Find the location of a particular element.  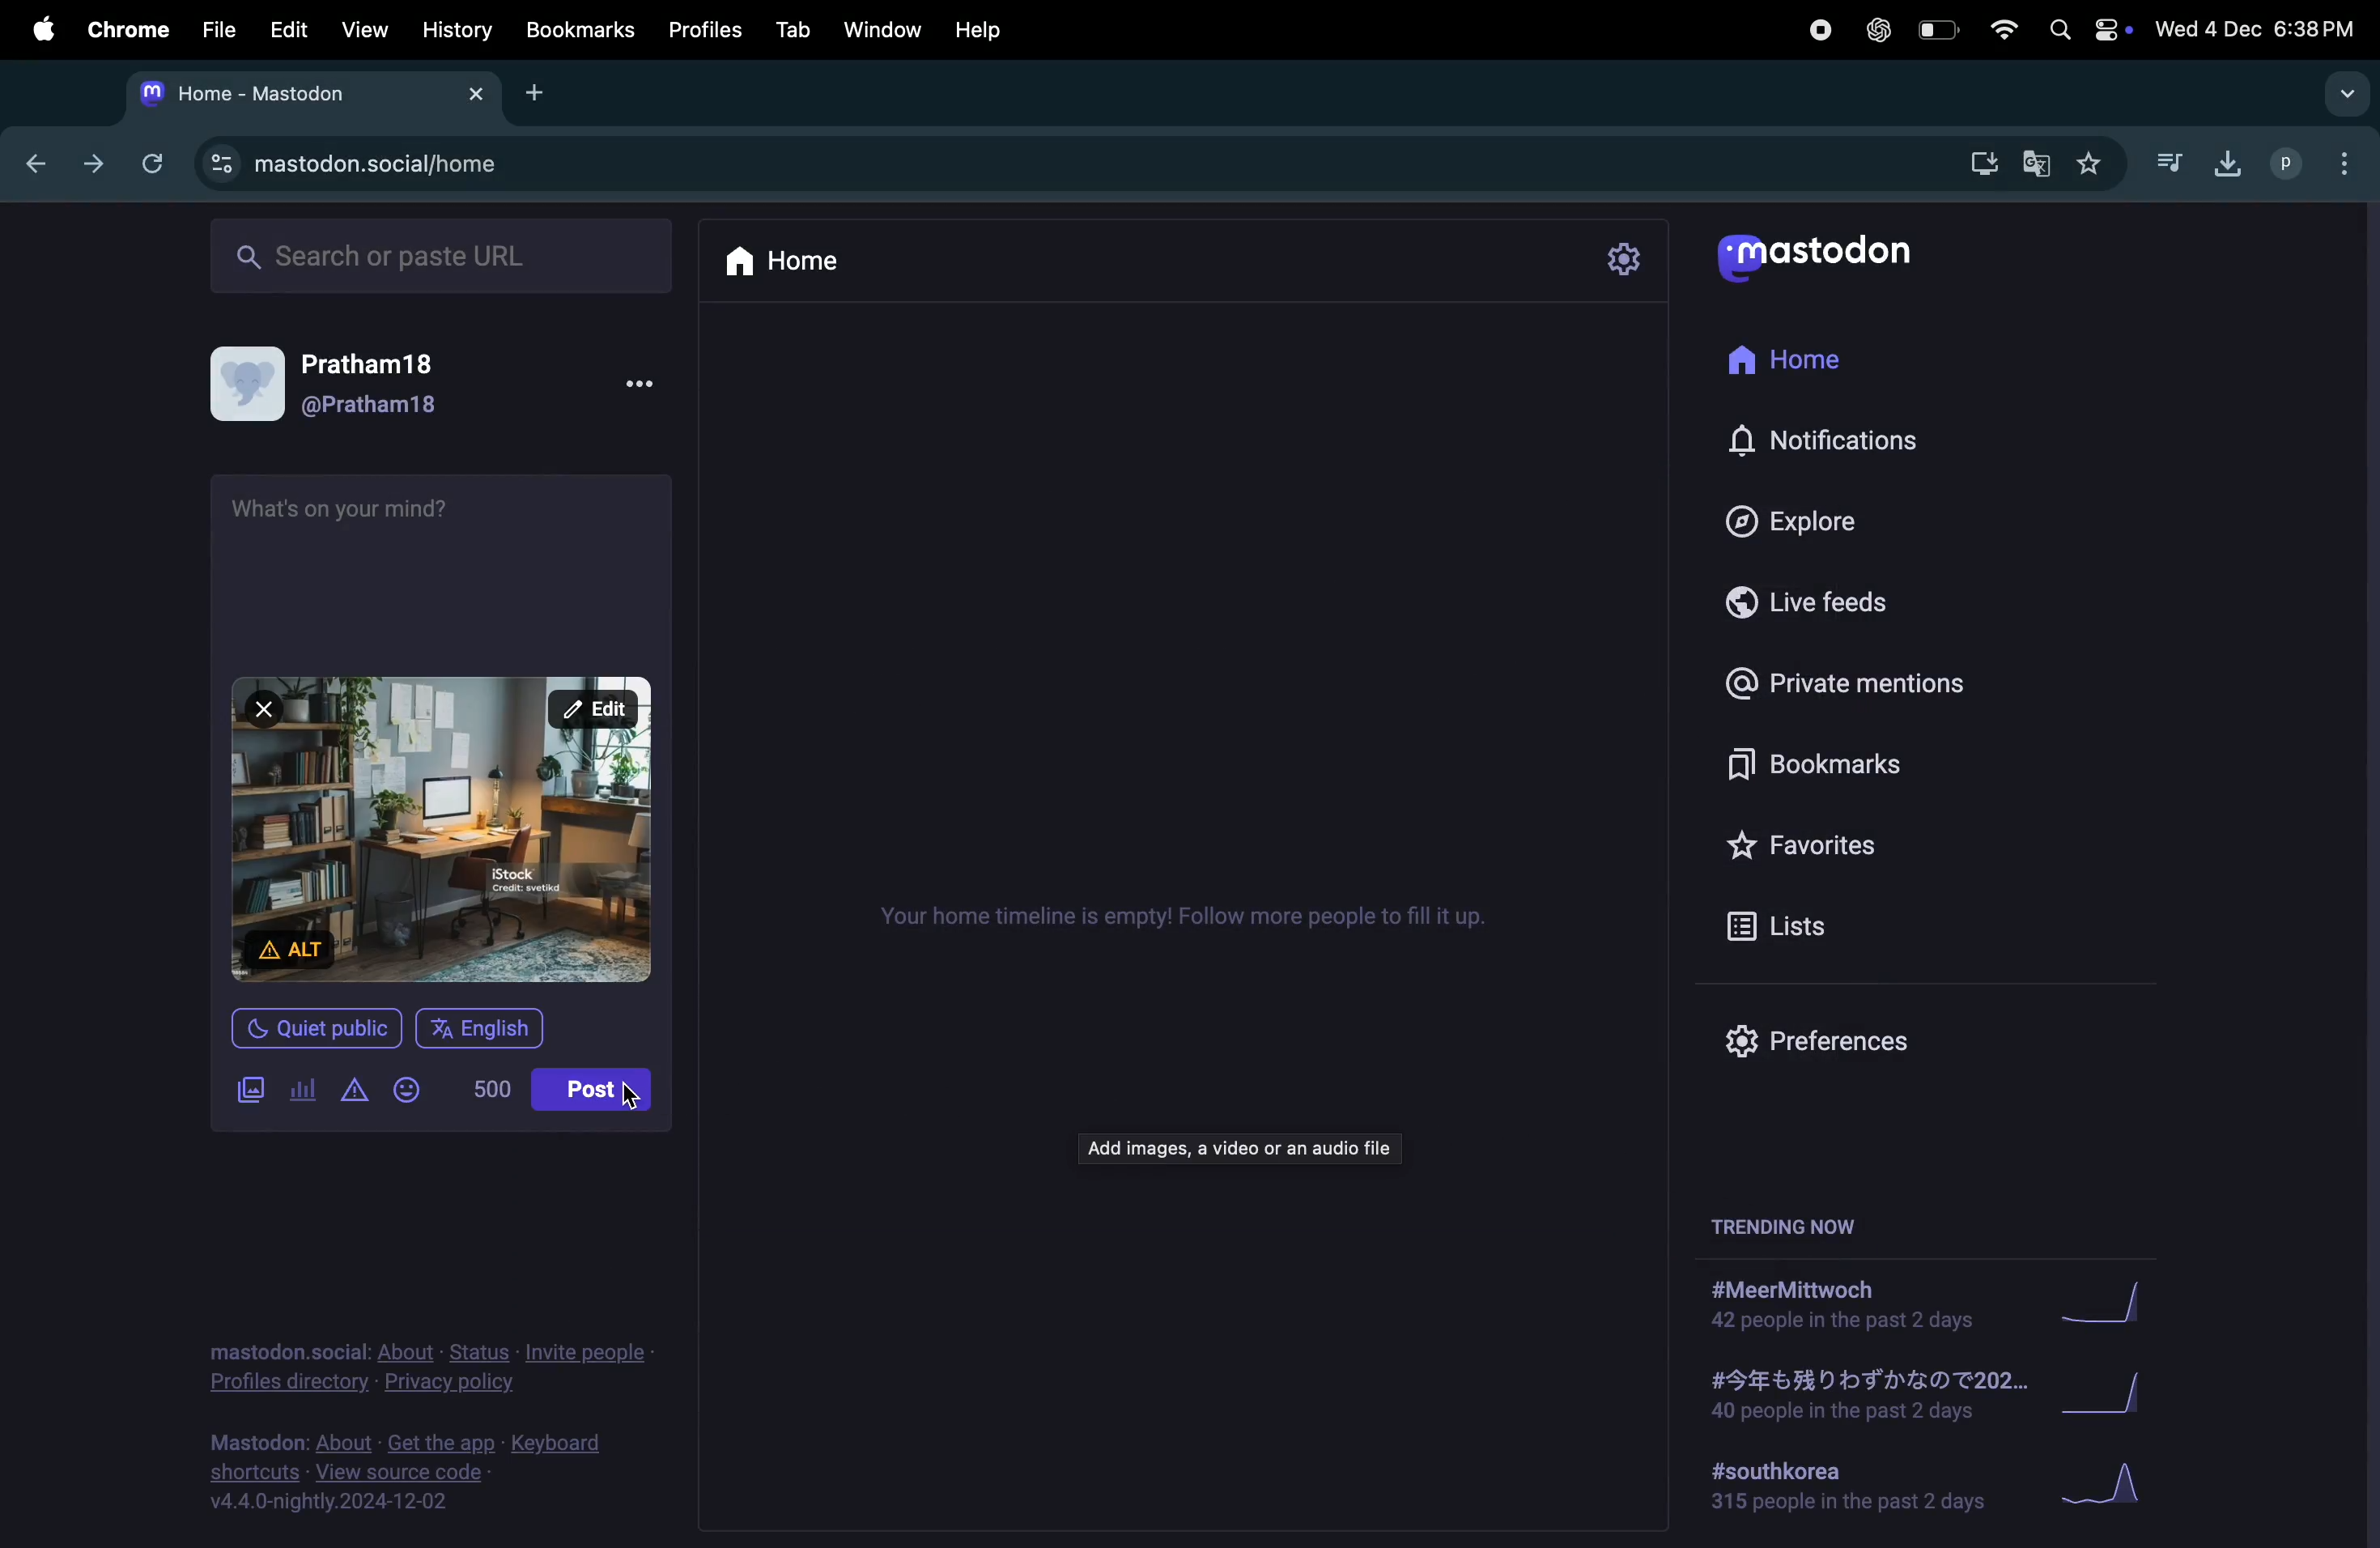

#south korea is located at coordinates (1842, 1489).